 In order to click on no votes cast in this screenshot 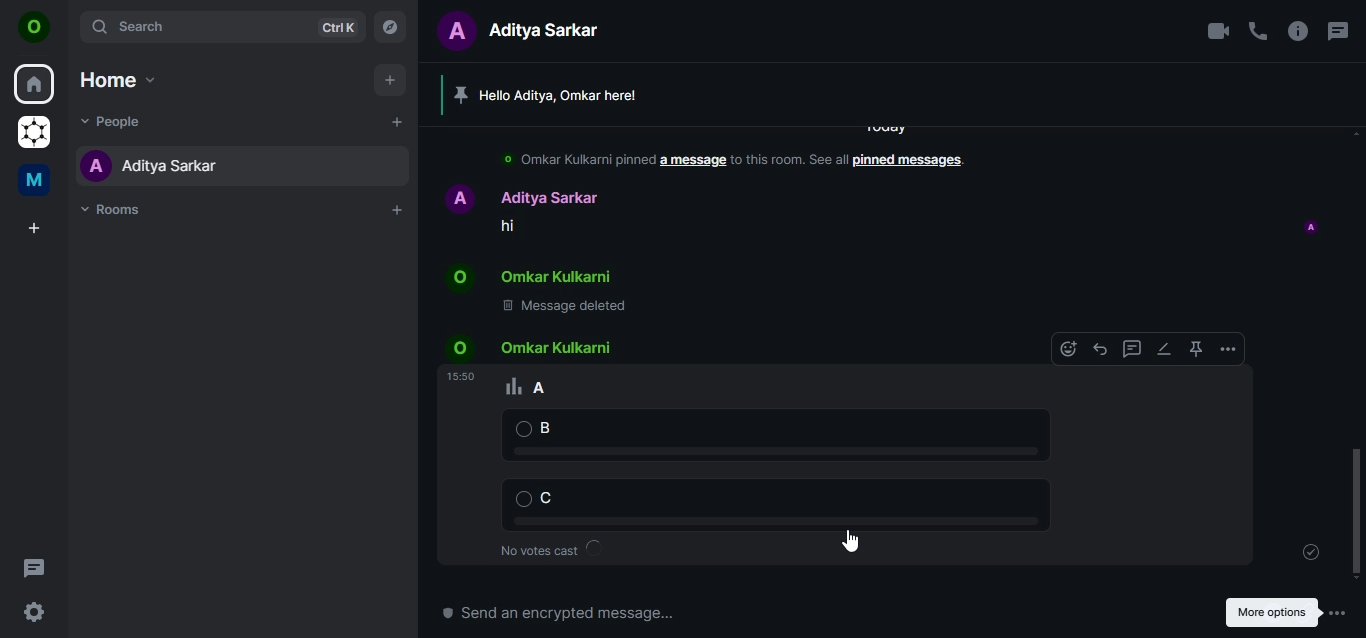, I will do `click(553, 548)`.